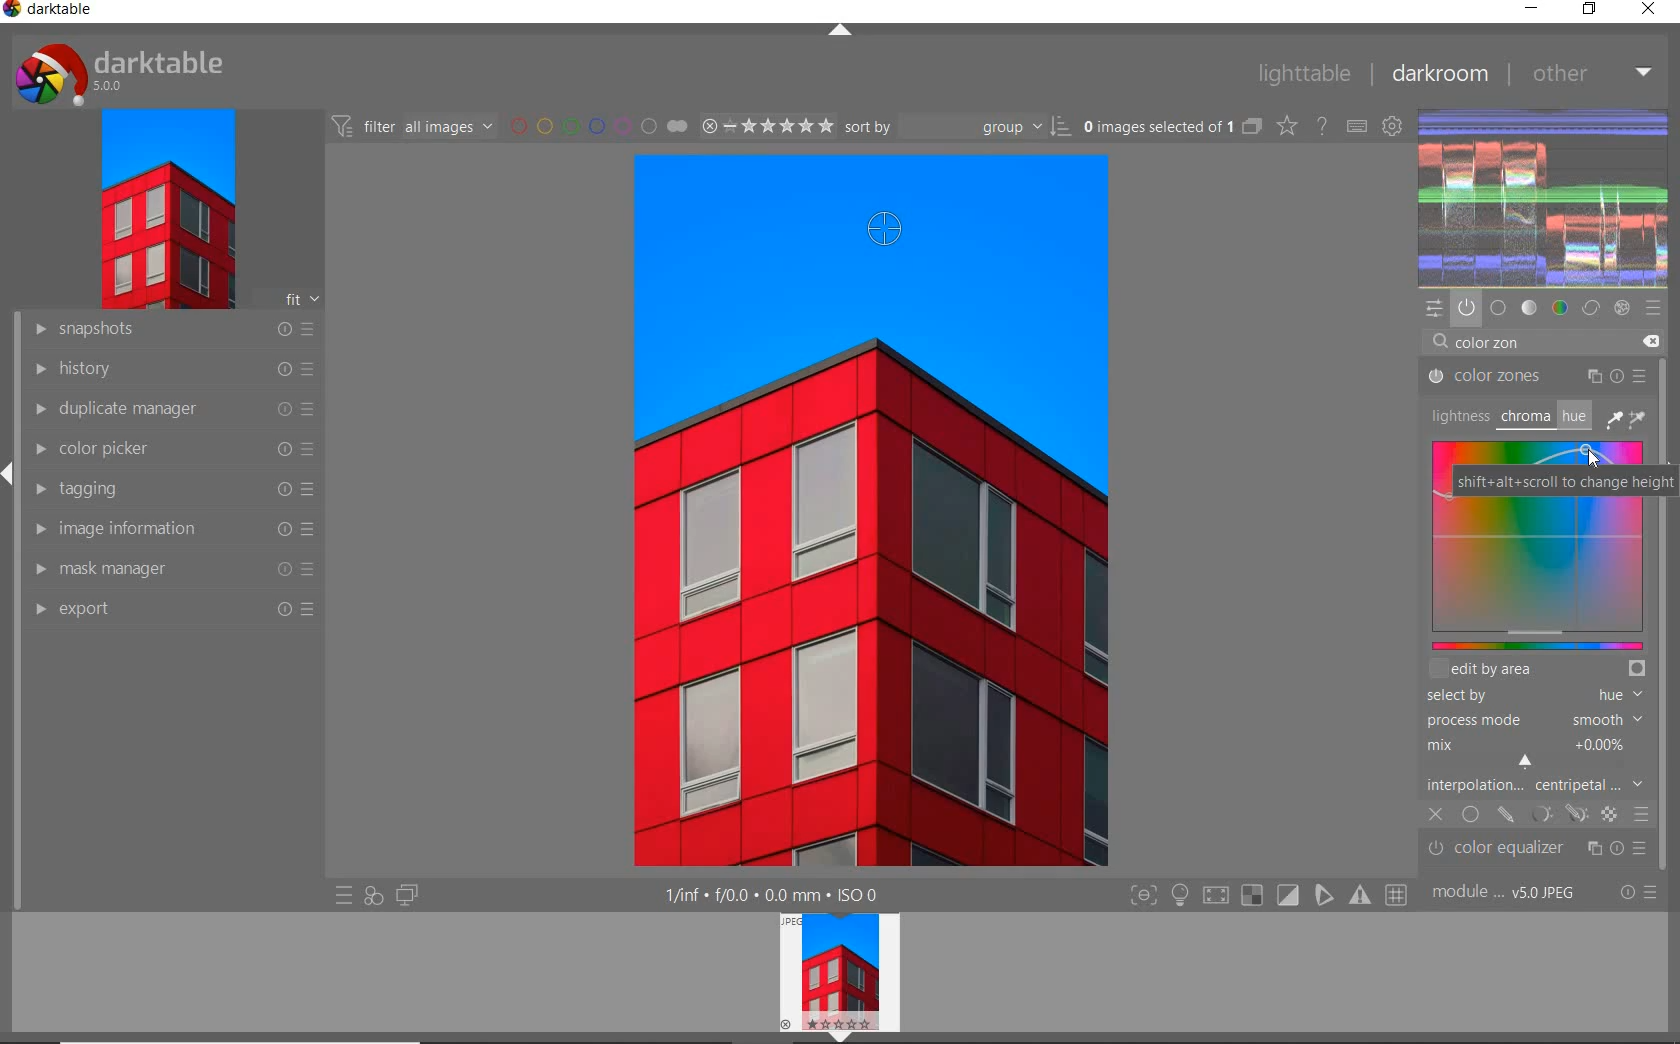 Image resolution: width=1680 pixels, height=1044 pixels. Describe the element at coordinates (1498, 306) in the screenshot. I see `base` at that location.